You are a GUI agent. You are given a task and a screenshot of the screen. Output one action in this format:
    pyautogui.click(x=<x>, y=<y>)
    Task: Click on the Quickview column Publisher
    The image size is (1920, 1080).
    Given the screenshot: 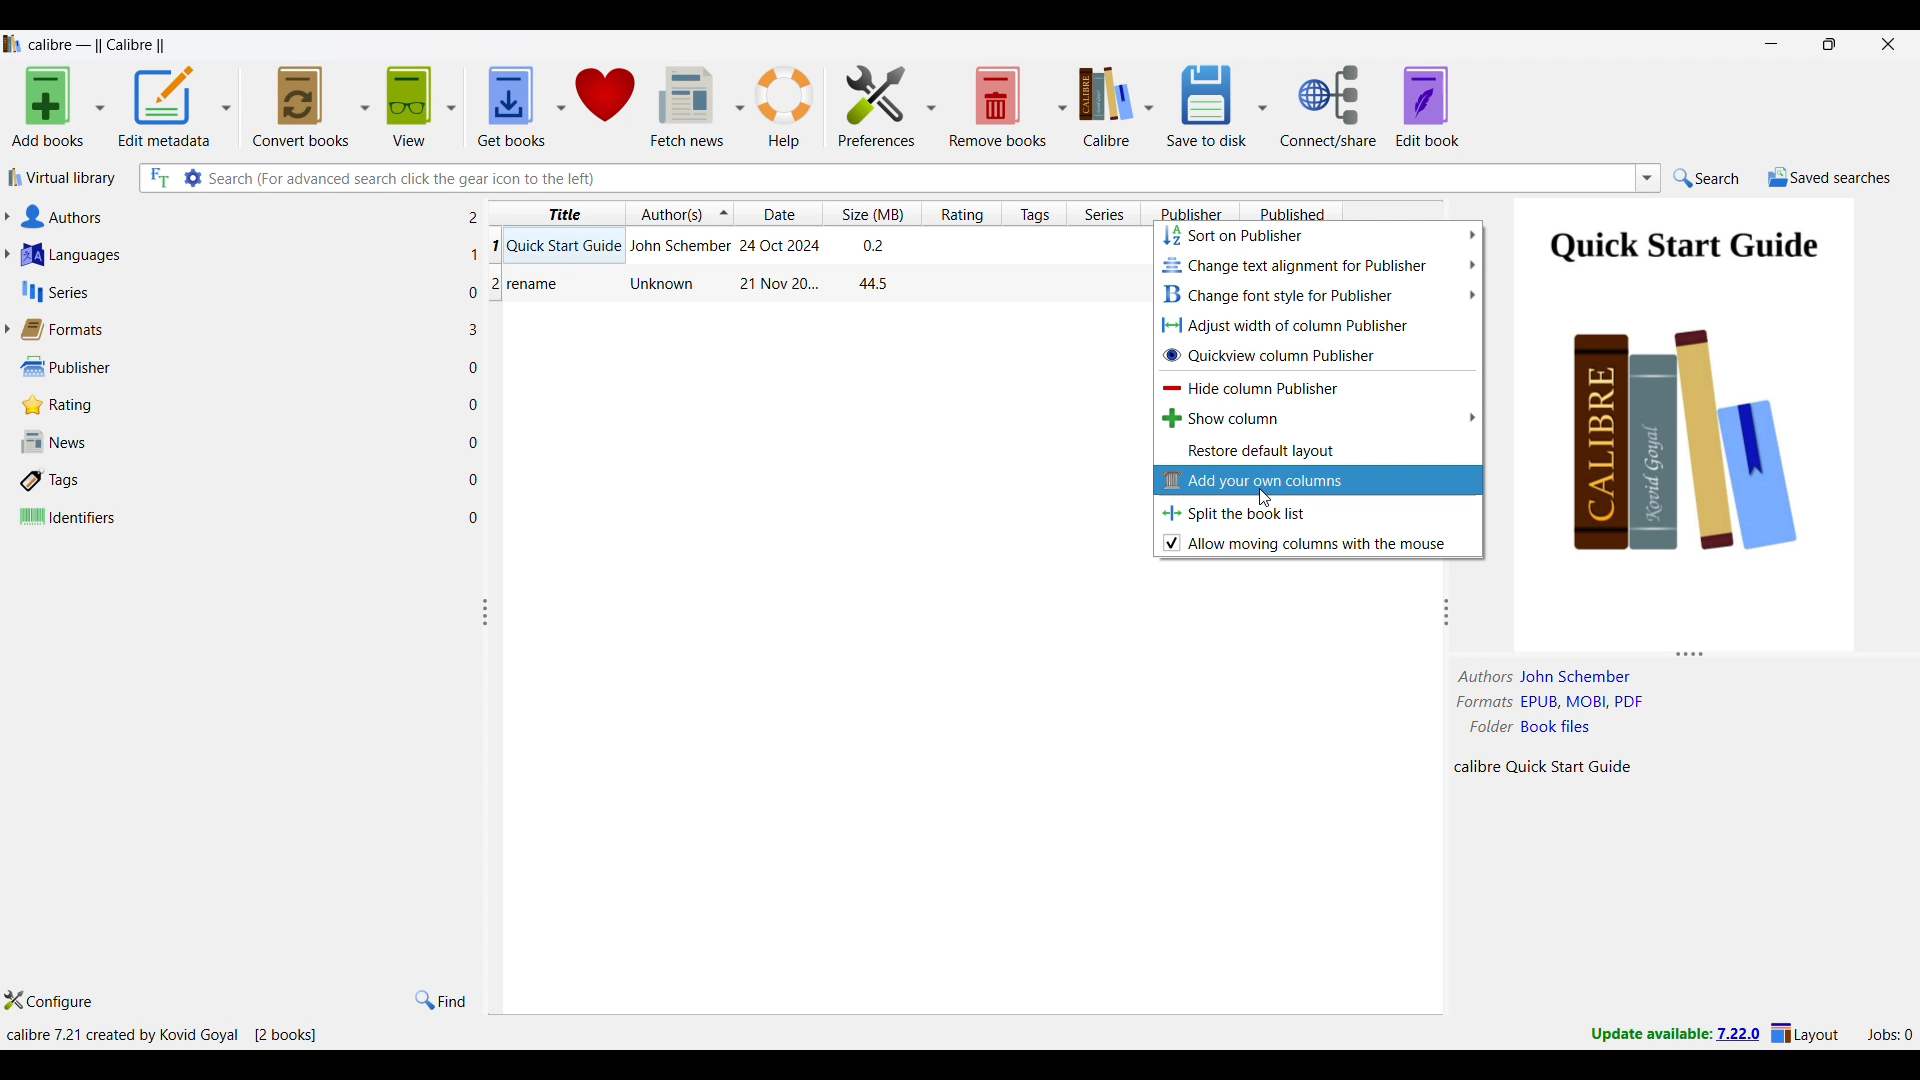 What is the action you would take?
    pyautogui.click(x=1319, y=354)
    